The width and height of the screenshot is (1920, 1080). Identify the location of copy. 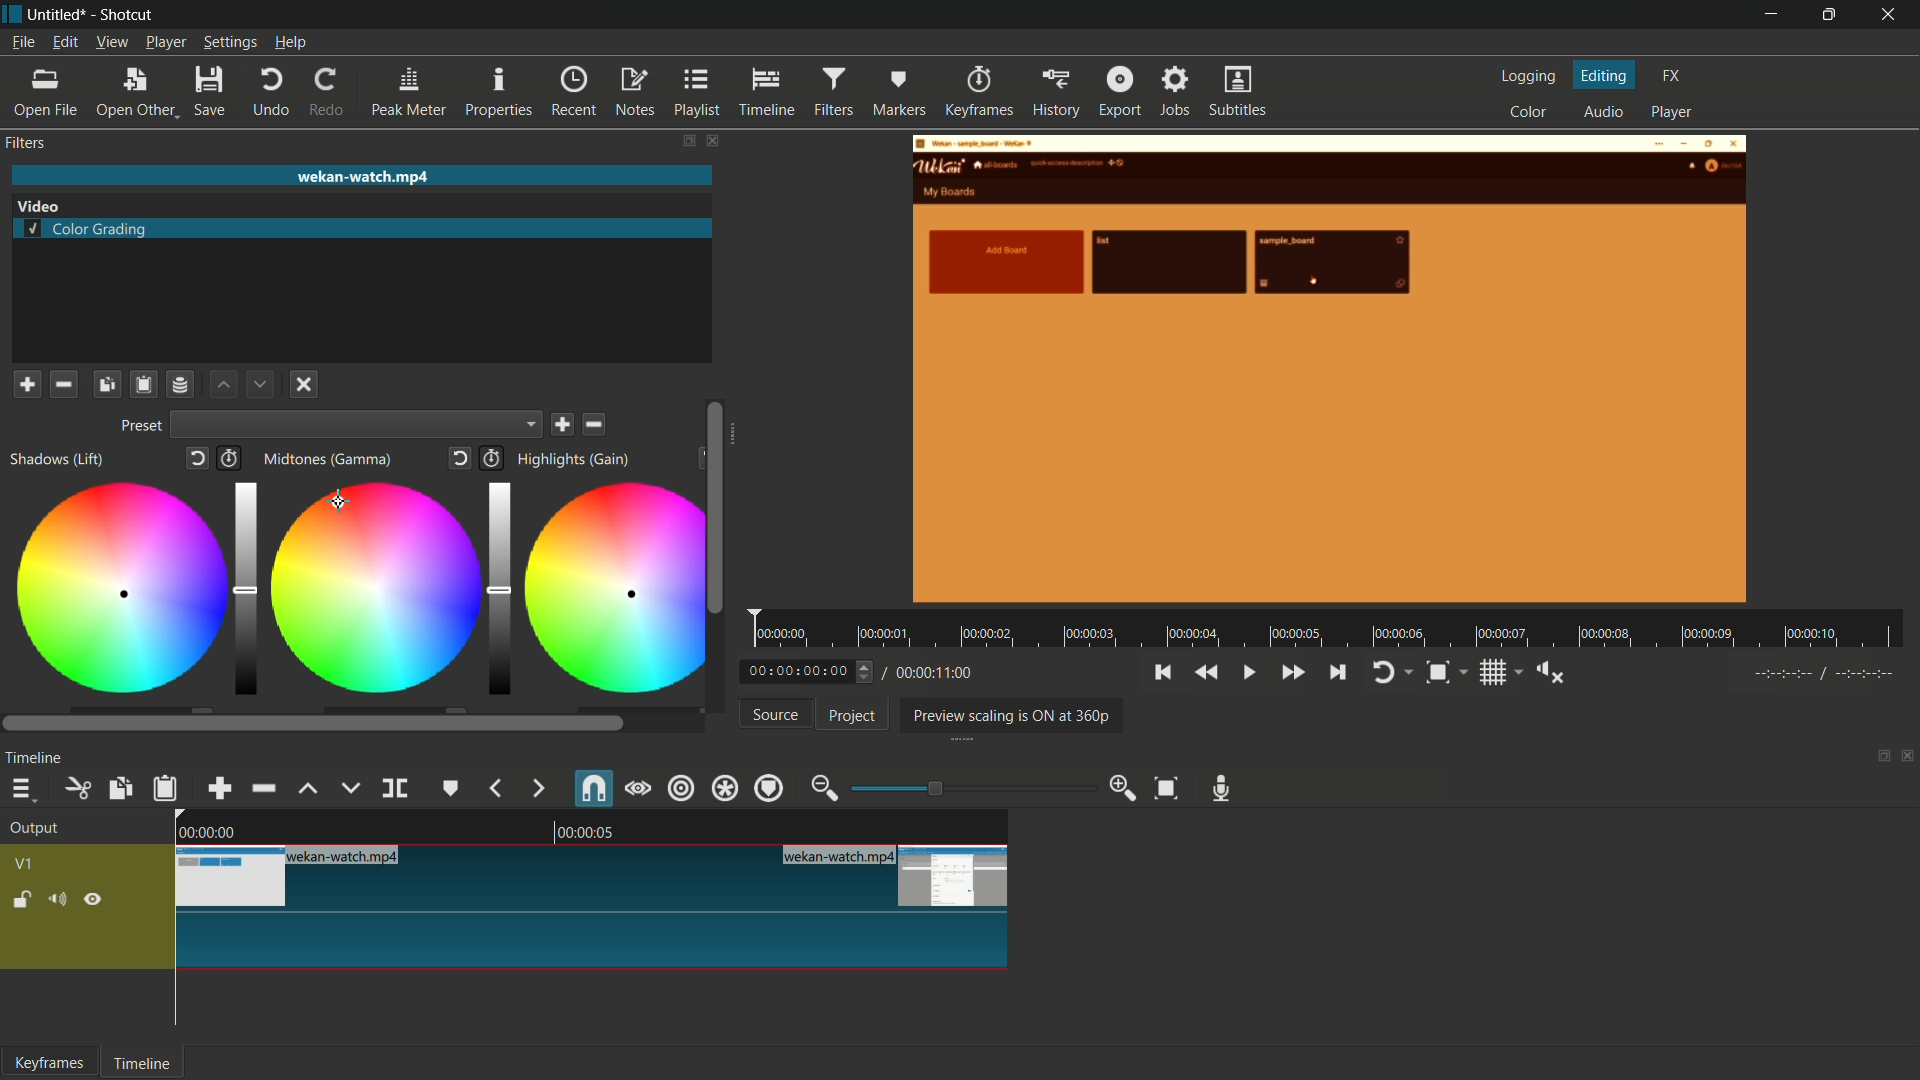
(118, 789).